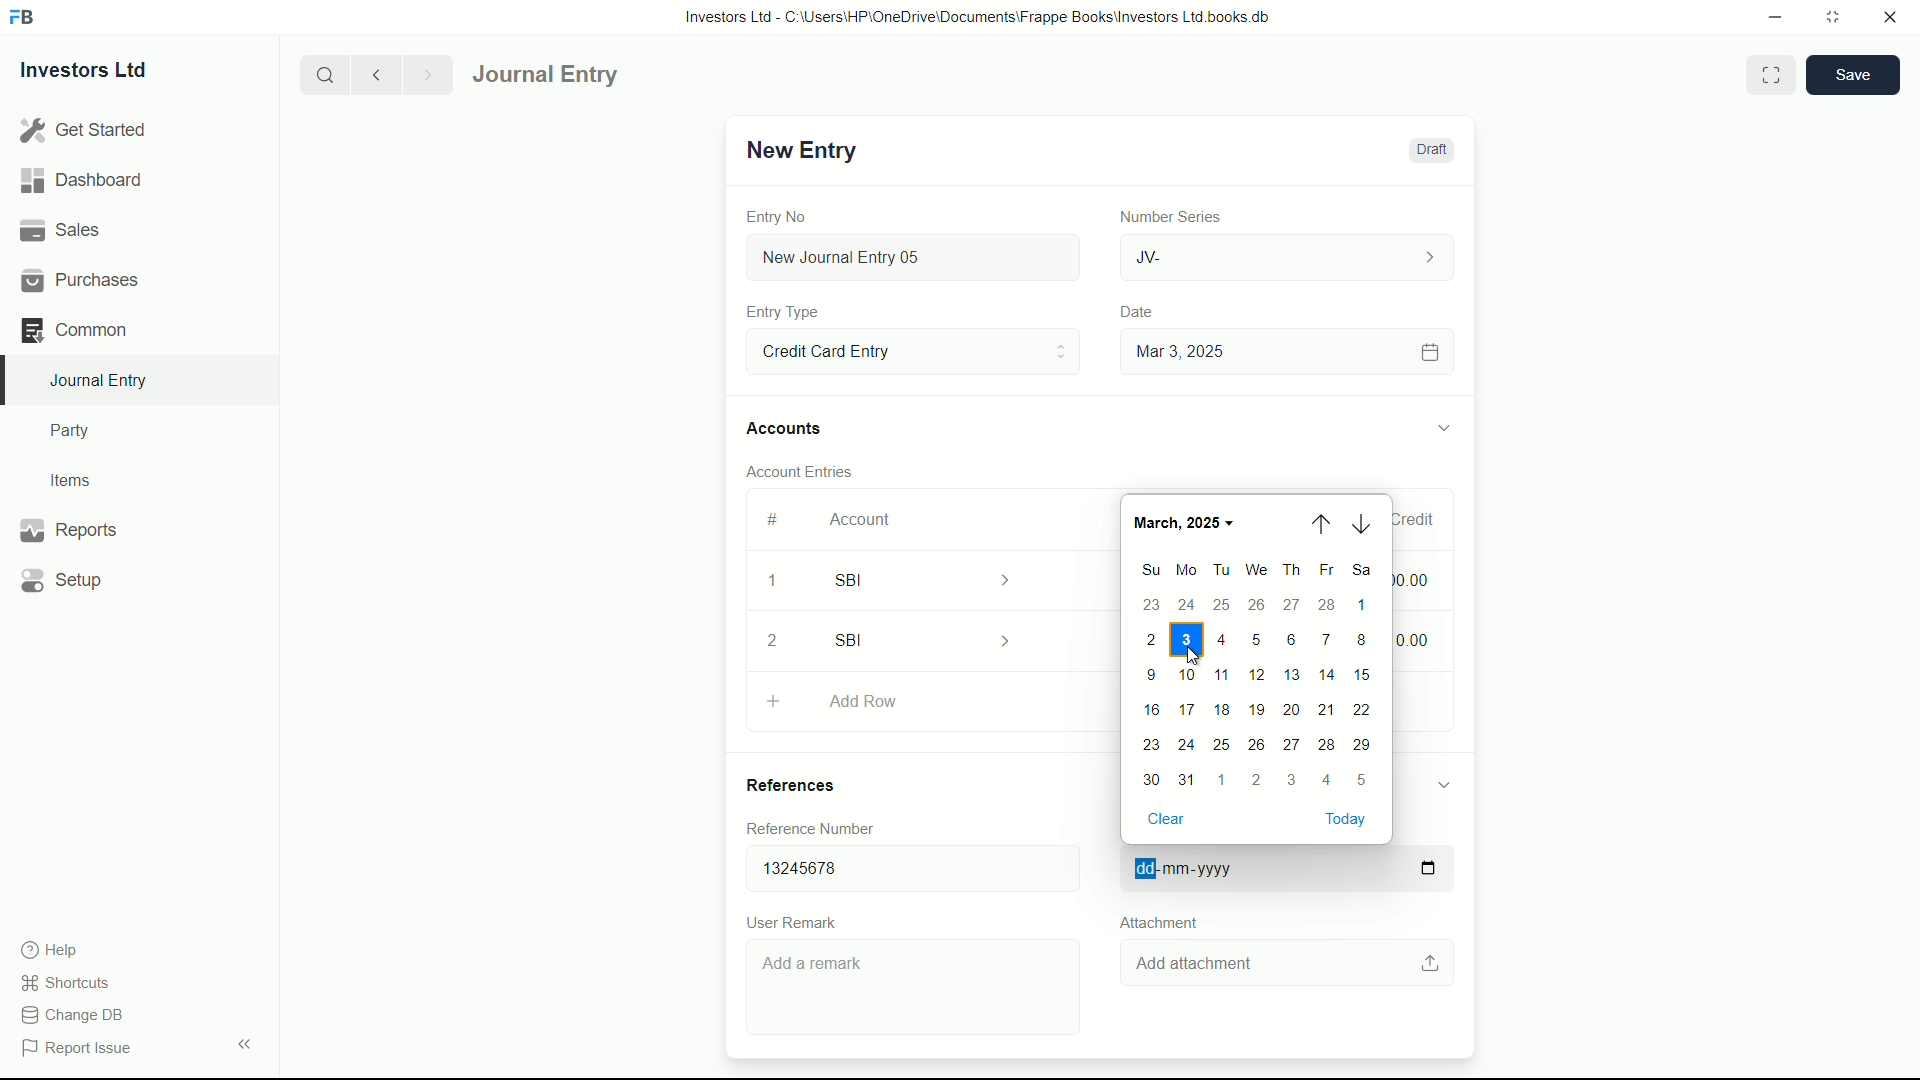 The width and height of the screenshot is (1920, 1080). I want to click on Reference Number, so click(824, 828).